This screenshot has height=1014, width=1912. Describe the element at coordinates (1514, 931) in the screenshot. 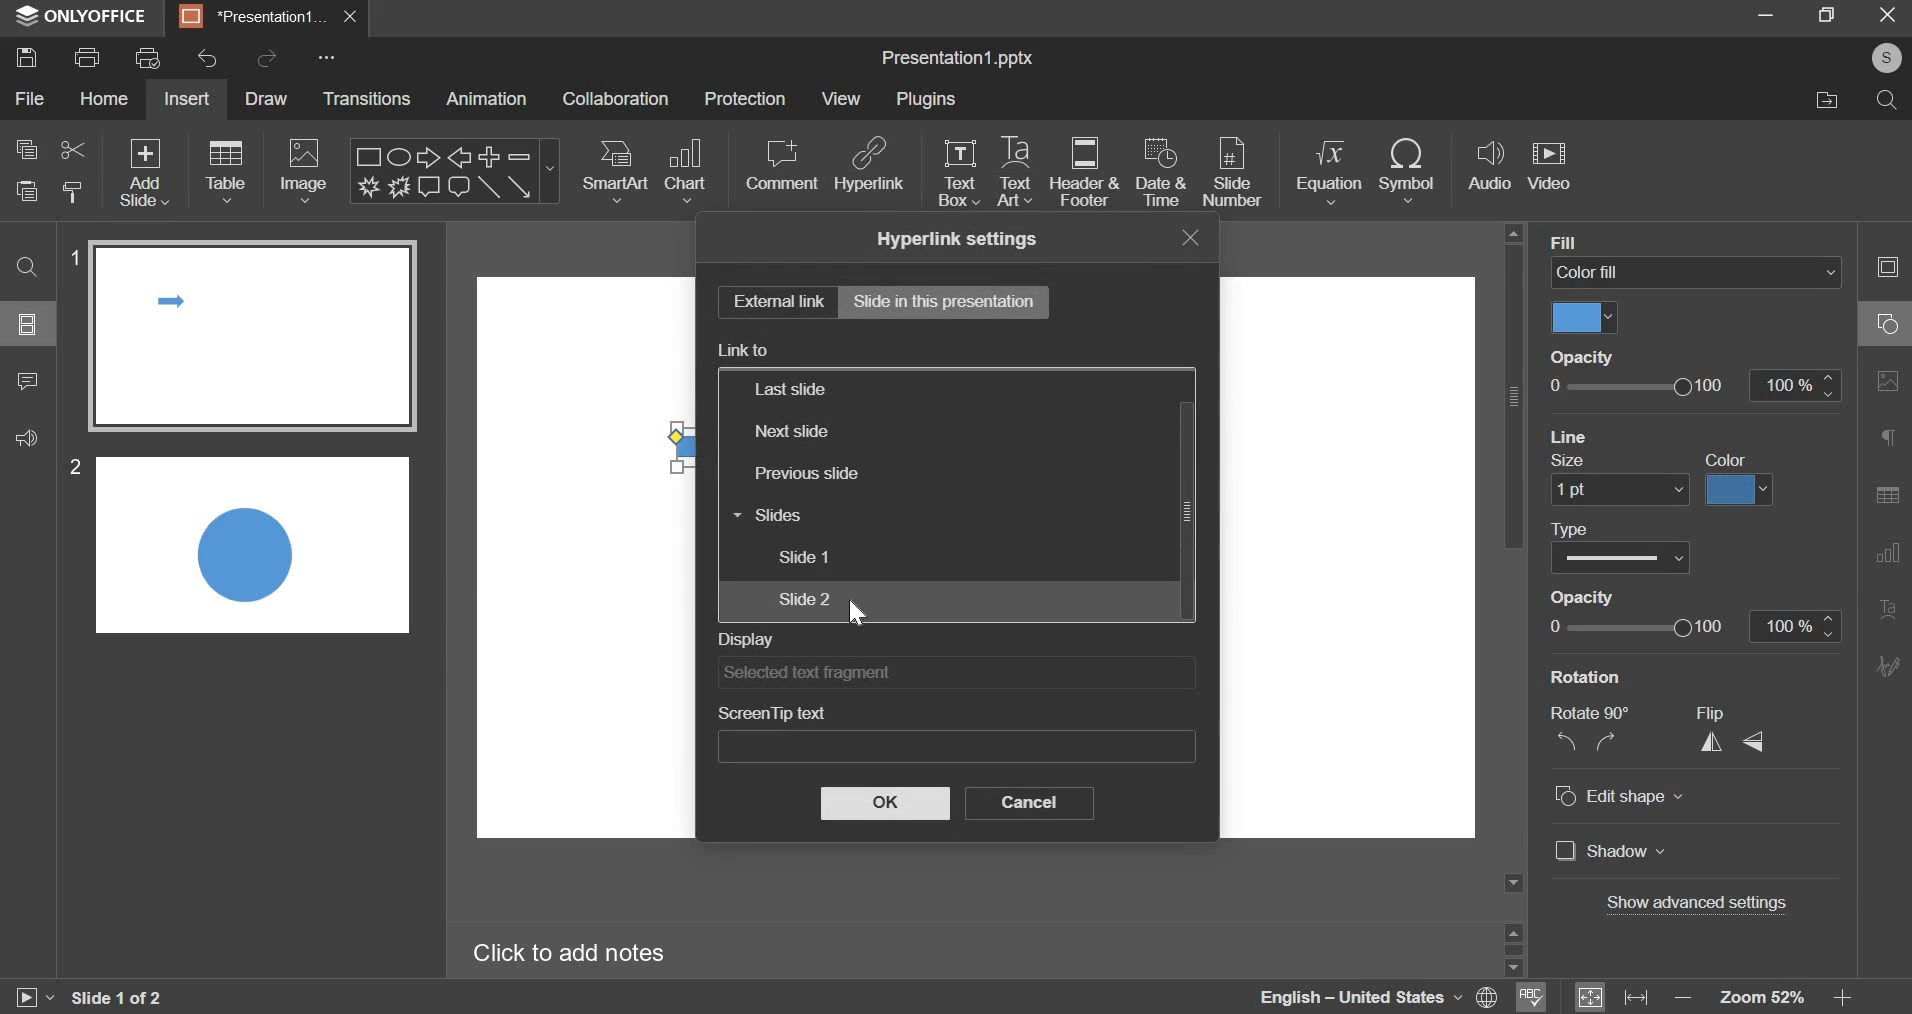

I see ` scroll up ` at that location.